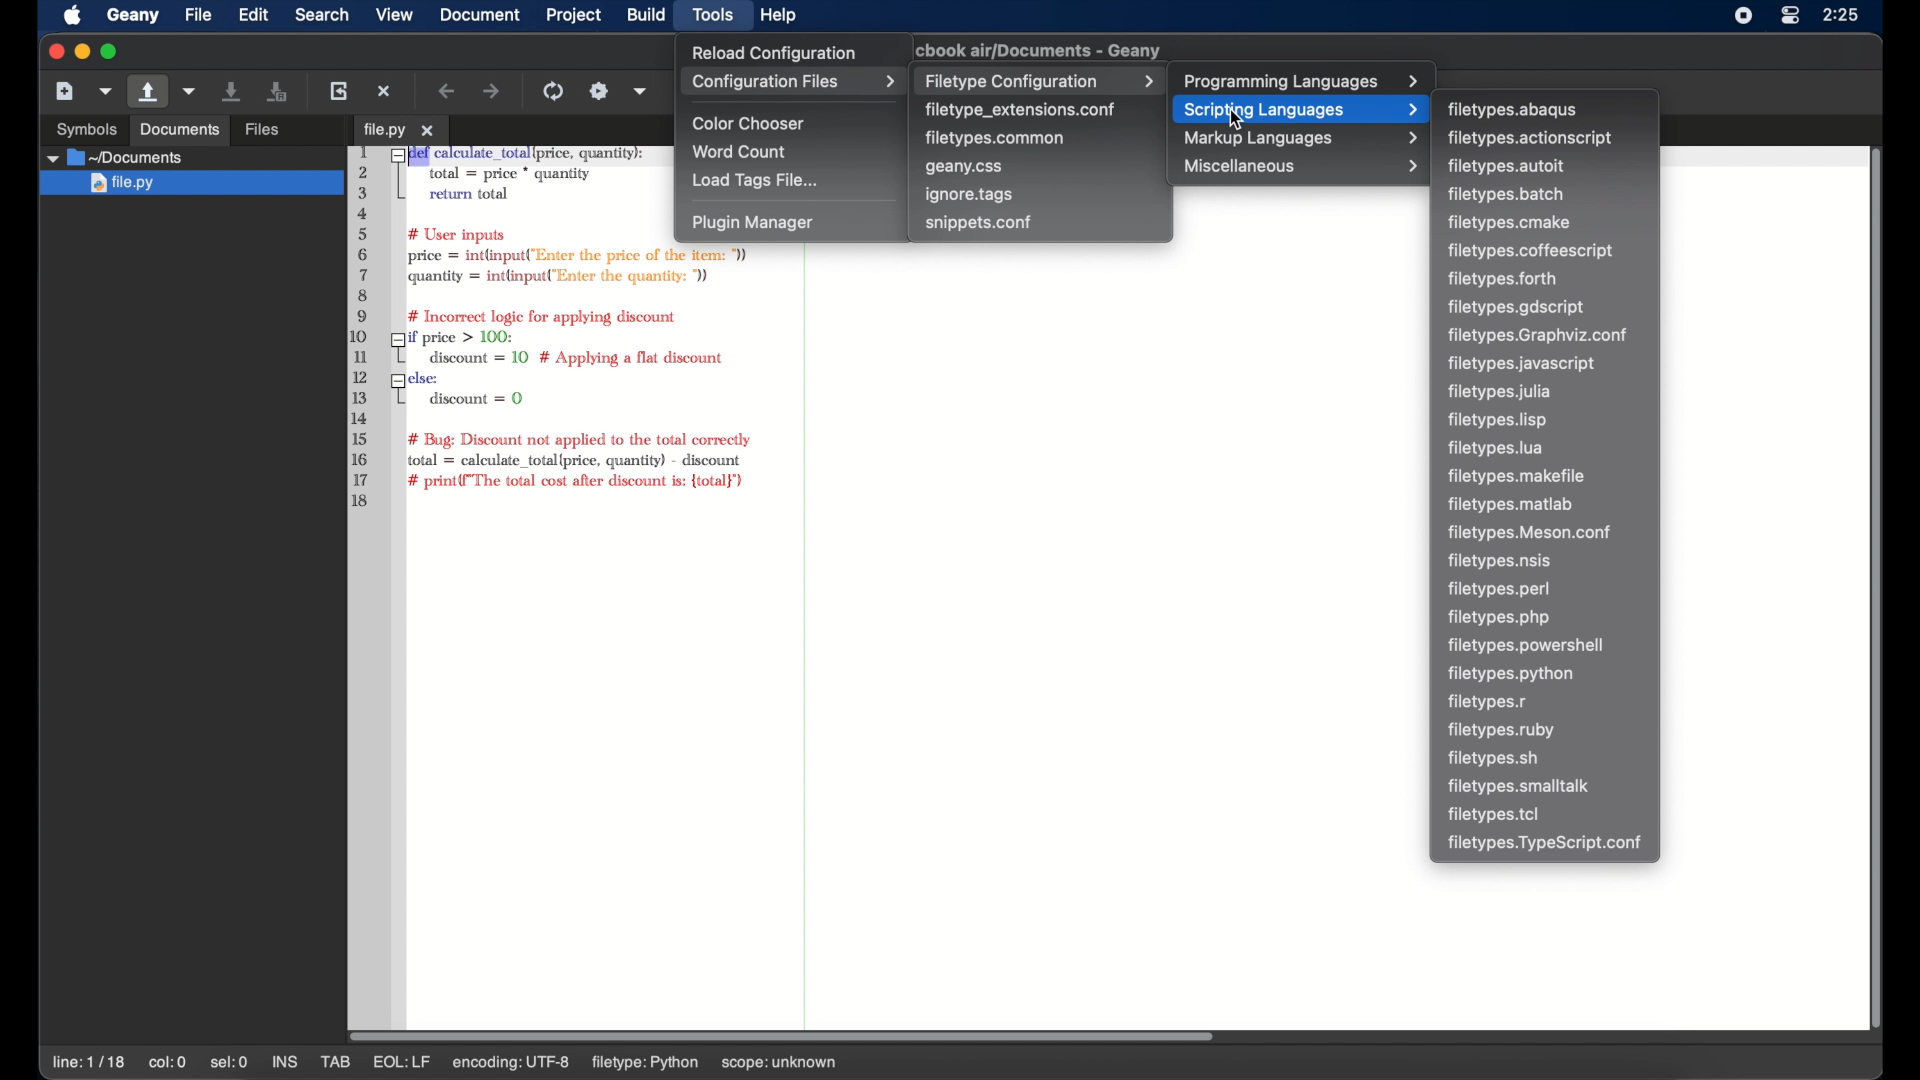 This screenshot has width=1920, height=1080. What do you see at coordinates (293, 131) in the screenshot?
I see `open an existing file` at bounding box center [293, 131].